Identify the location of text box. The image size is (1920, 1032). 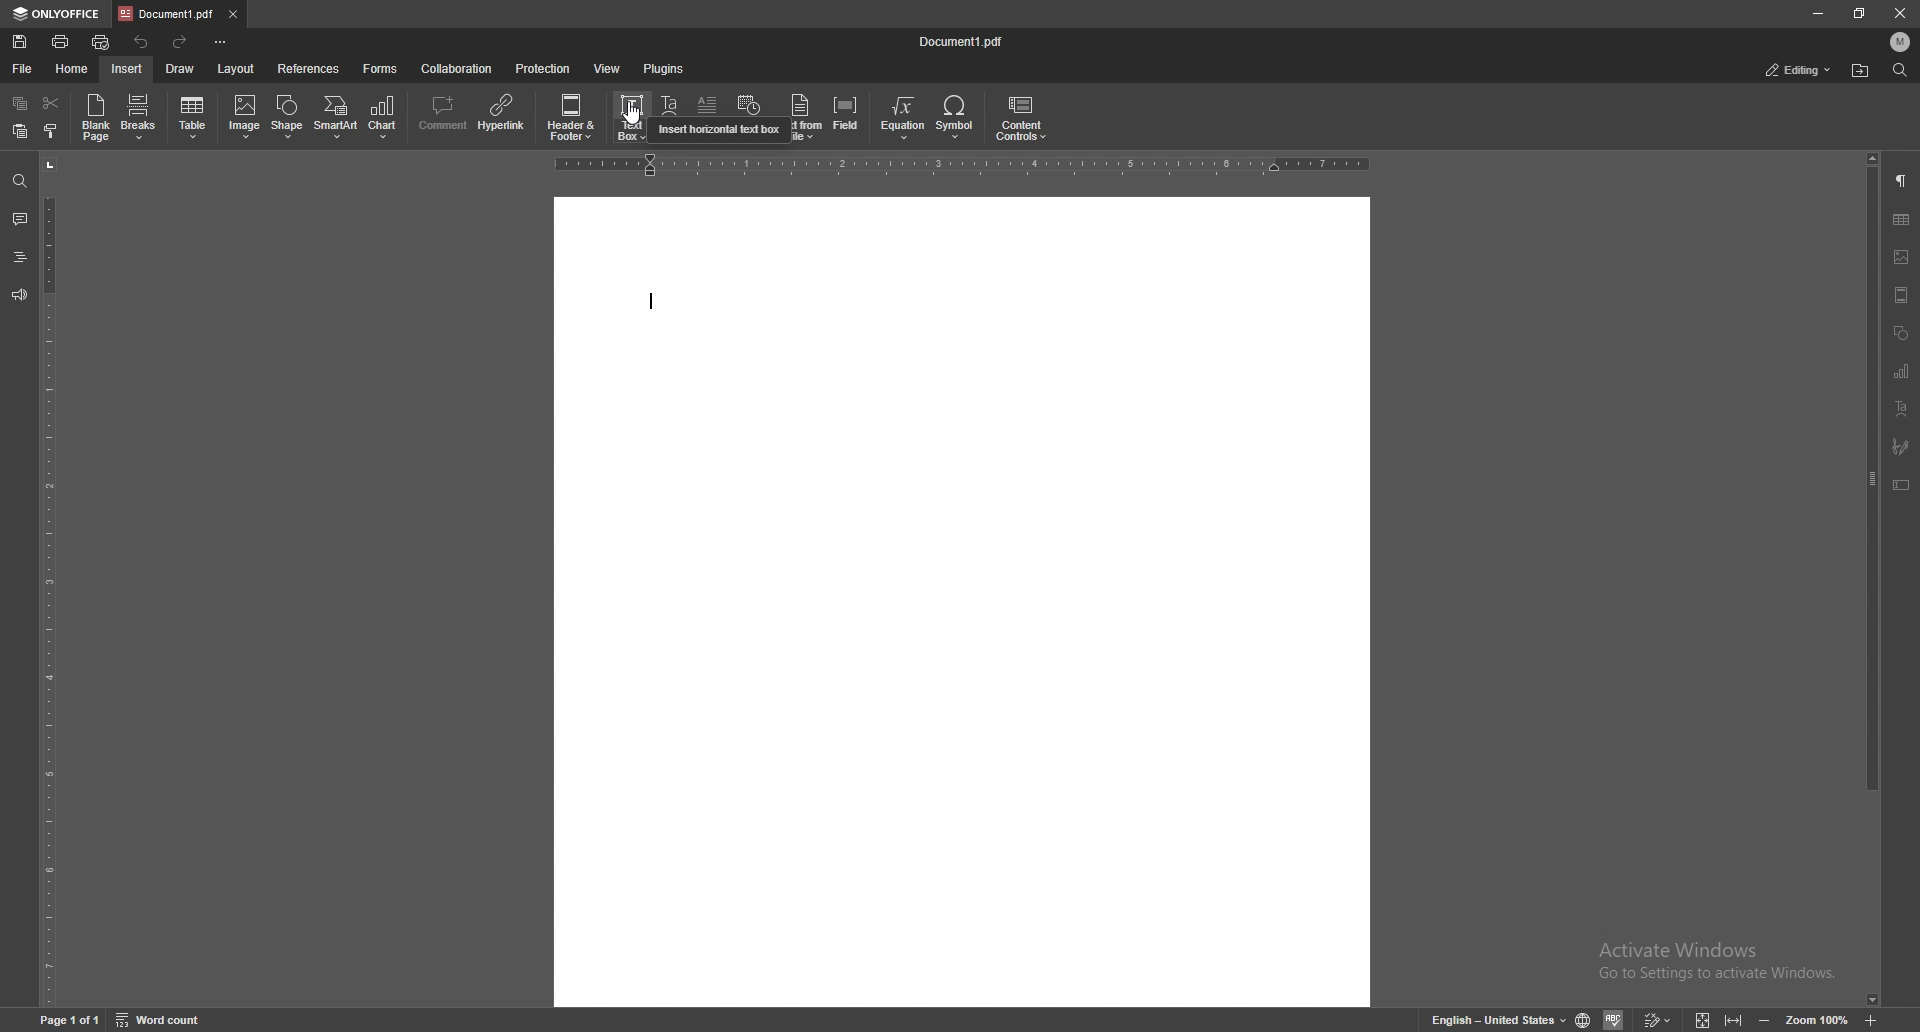
(1902, 485).